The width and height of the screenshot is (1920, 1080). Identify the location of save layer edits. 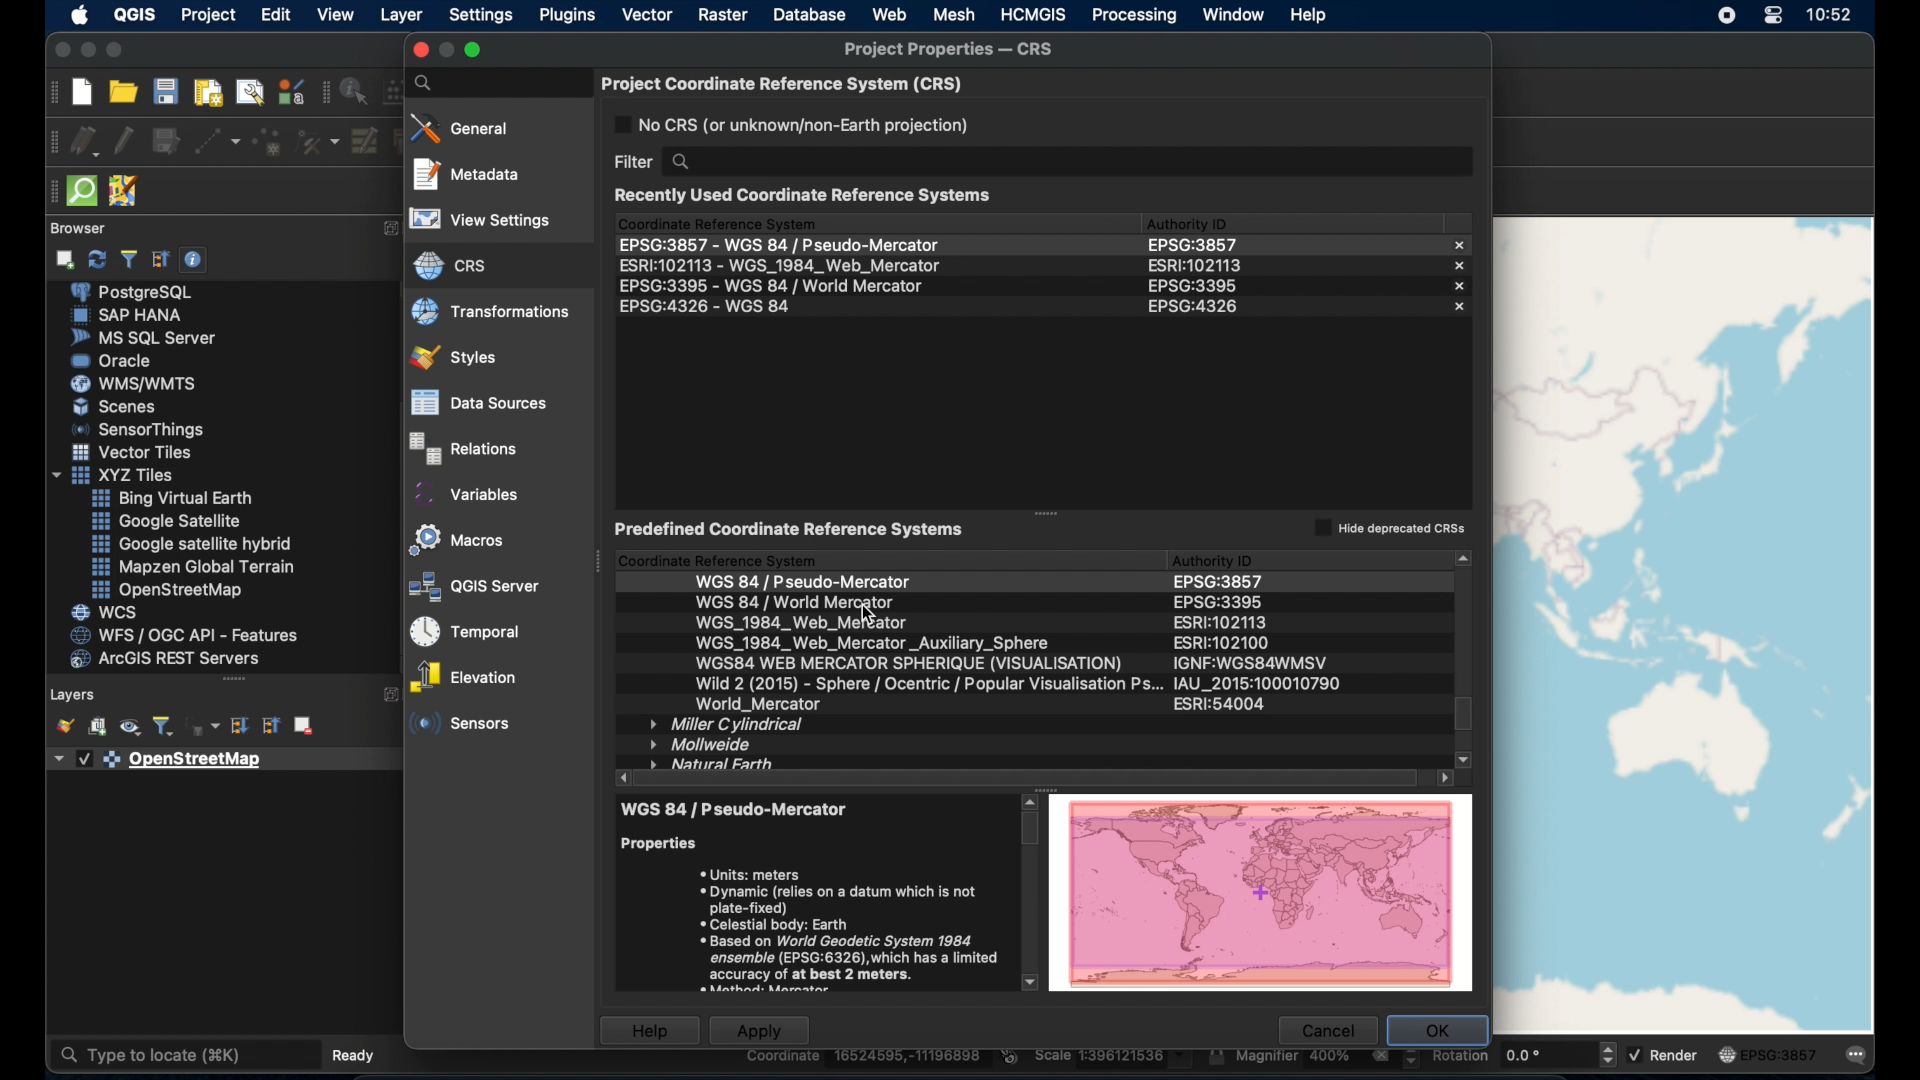
(167, 145).